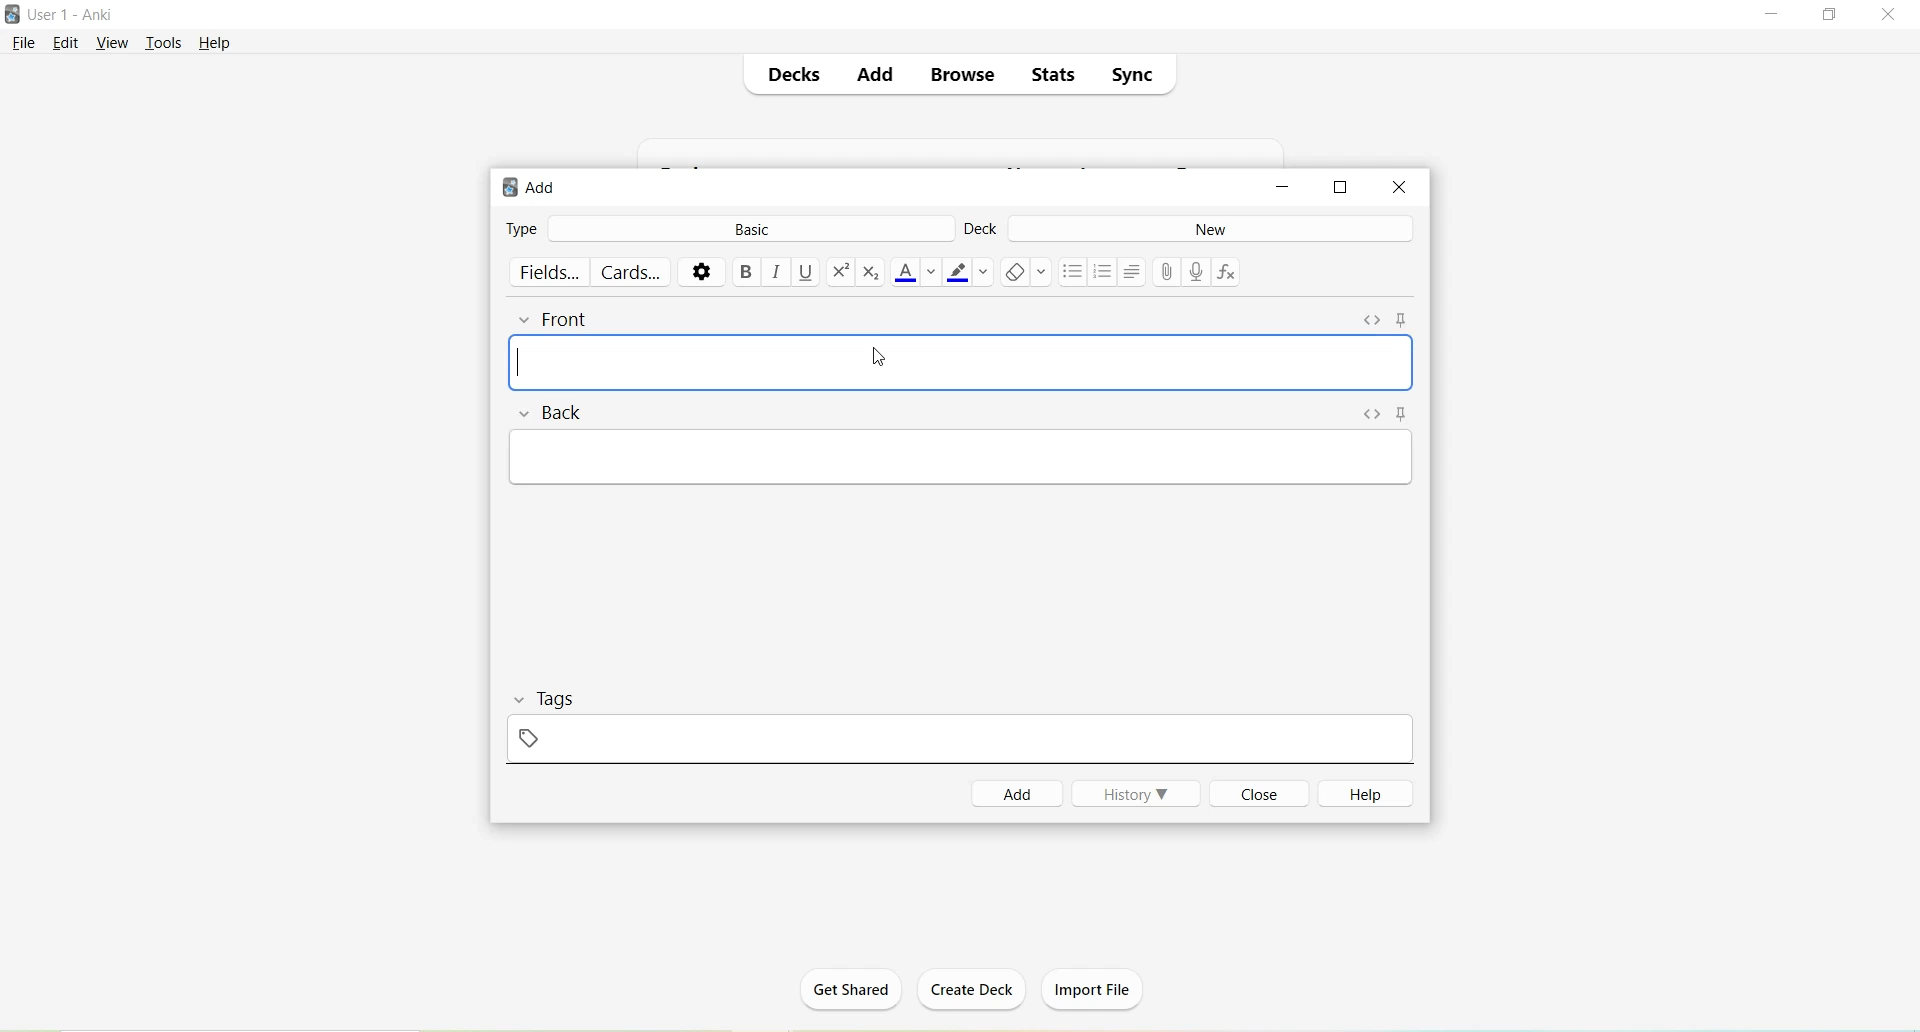 The image size is (1920, 1032). What do you see at coordinates (528, 322) in the screenshot?
I see `Collapse field` at bounding box center [528, 322].